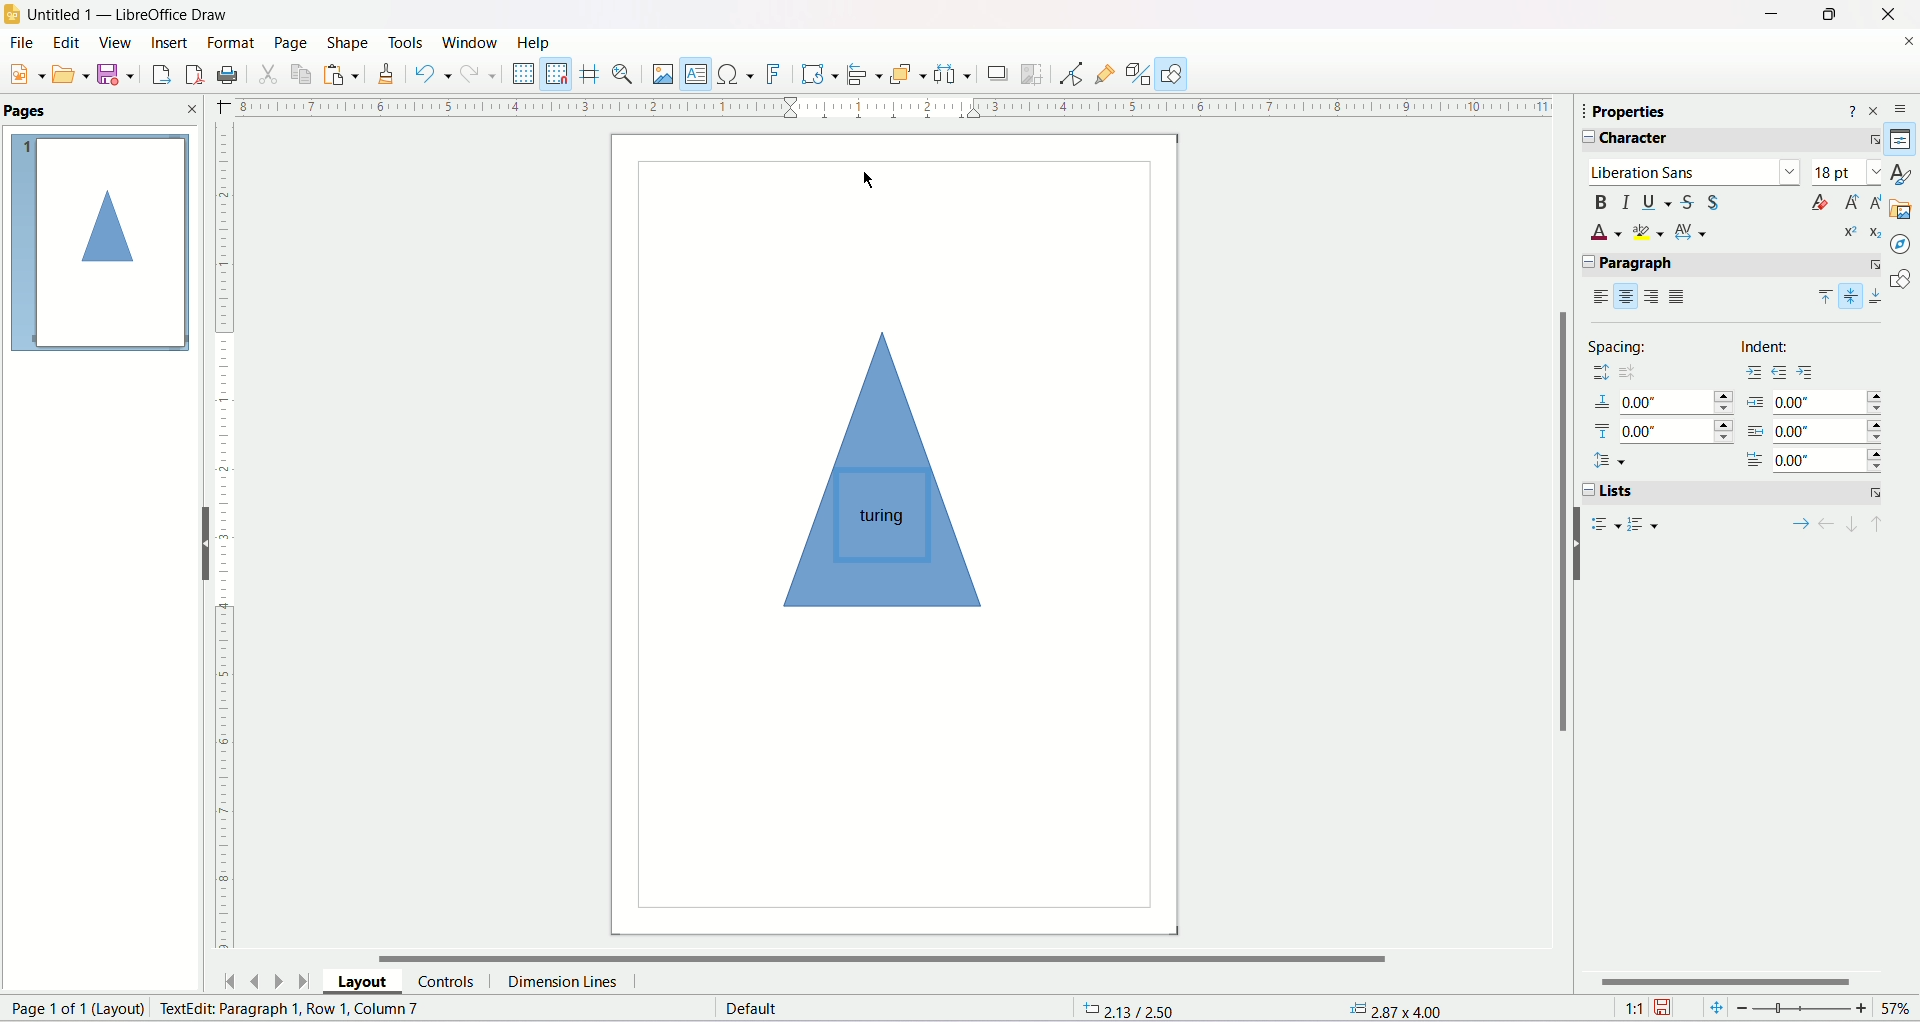  Describe the element at coordinates (1872, 299) in the screenshot. I see `align bottom` at that location.